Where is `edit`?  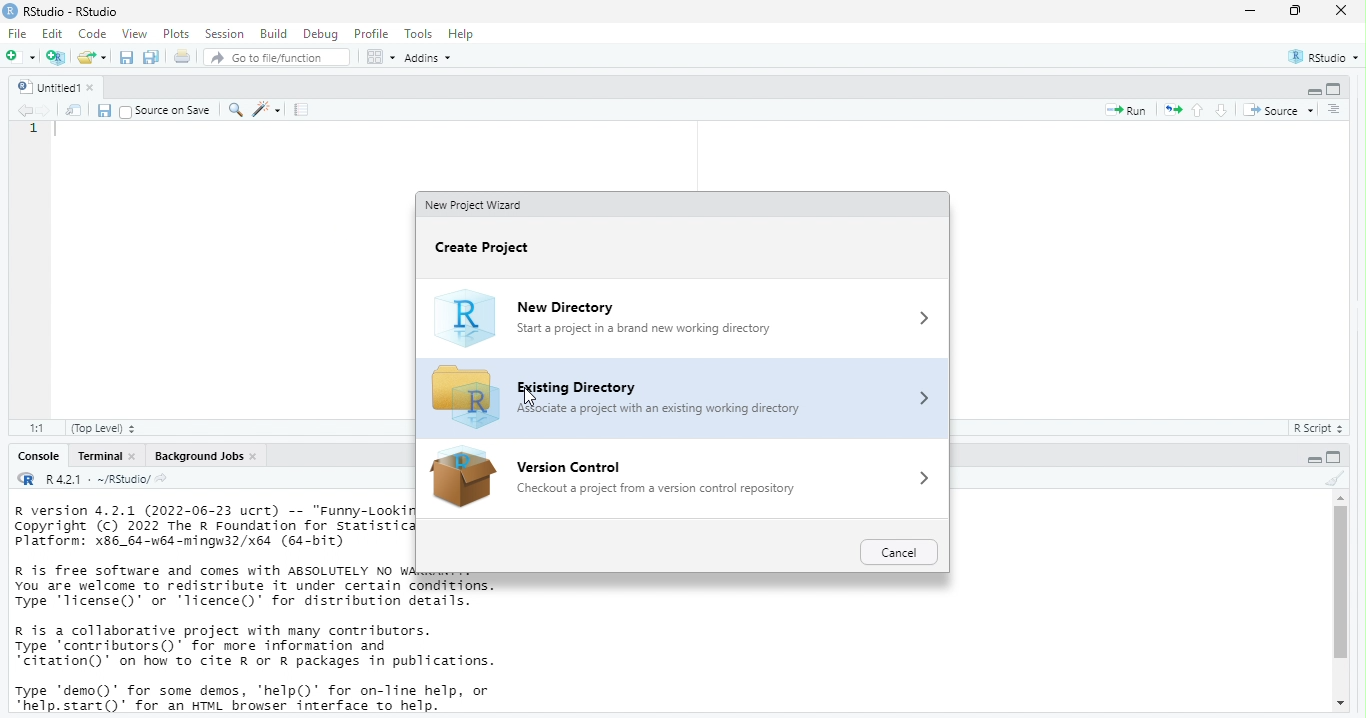 edit is located at coordinates (55, 34).